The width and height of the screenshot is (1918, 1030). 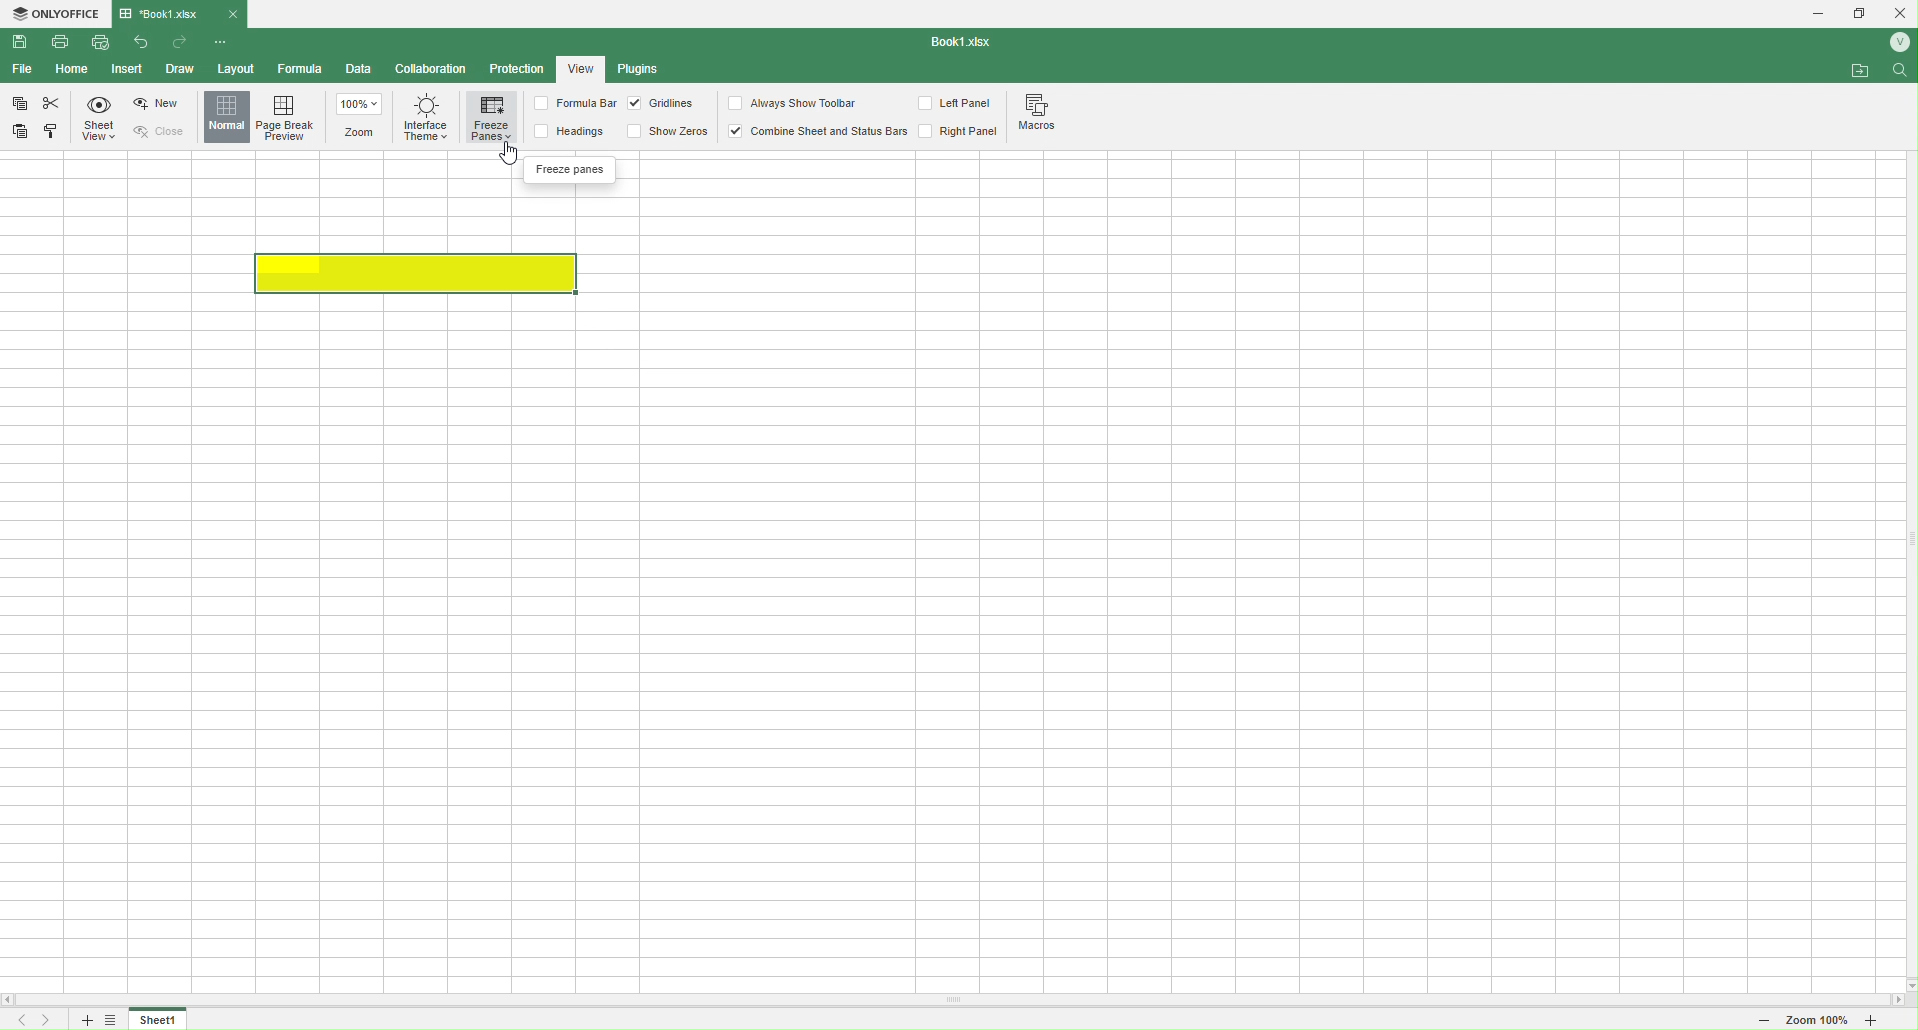 What do you see at coordinates (227, 117) in the screenshot?
I see `Normal` at bounding box center [227, 117].